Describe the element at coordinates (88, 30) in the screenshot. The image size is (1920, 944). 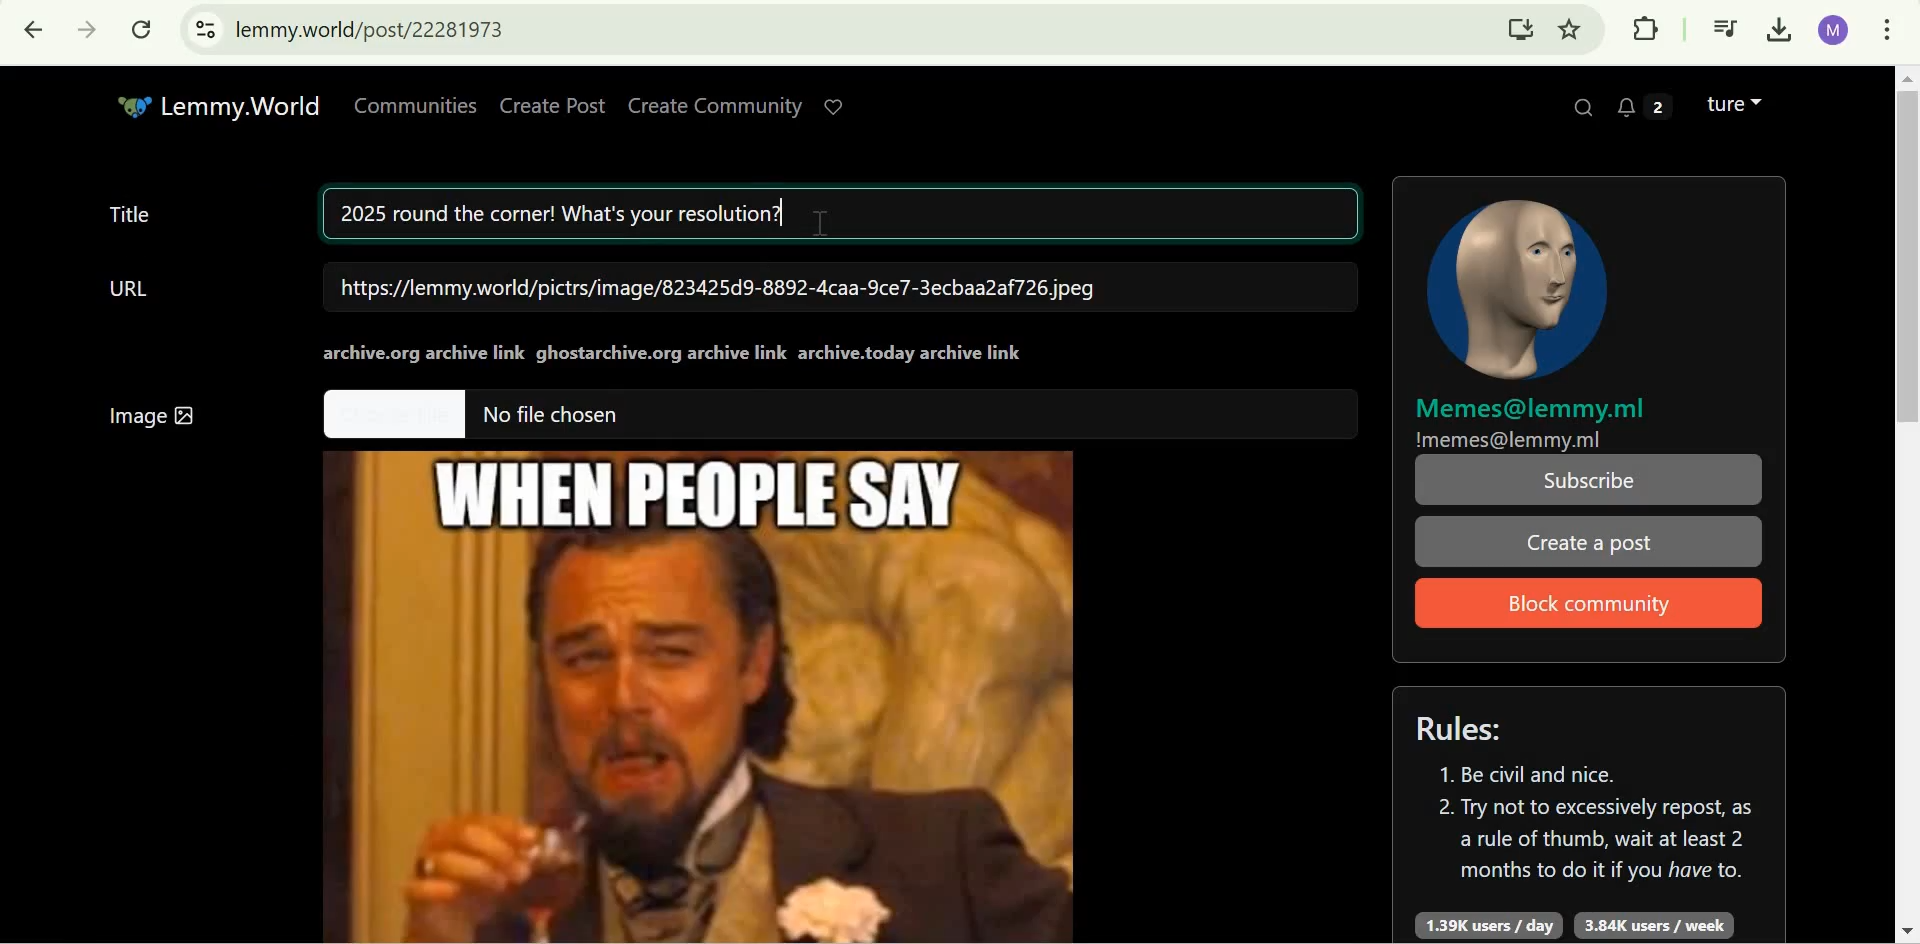
I see `Click to go forward, hold to see history` at that location.